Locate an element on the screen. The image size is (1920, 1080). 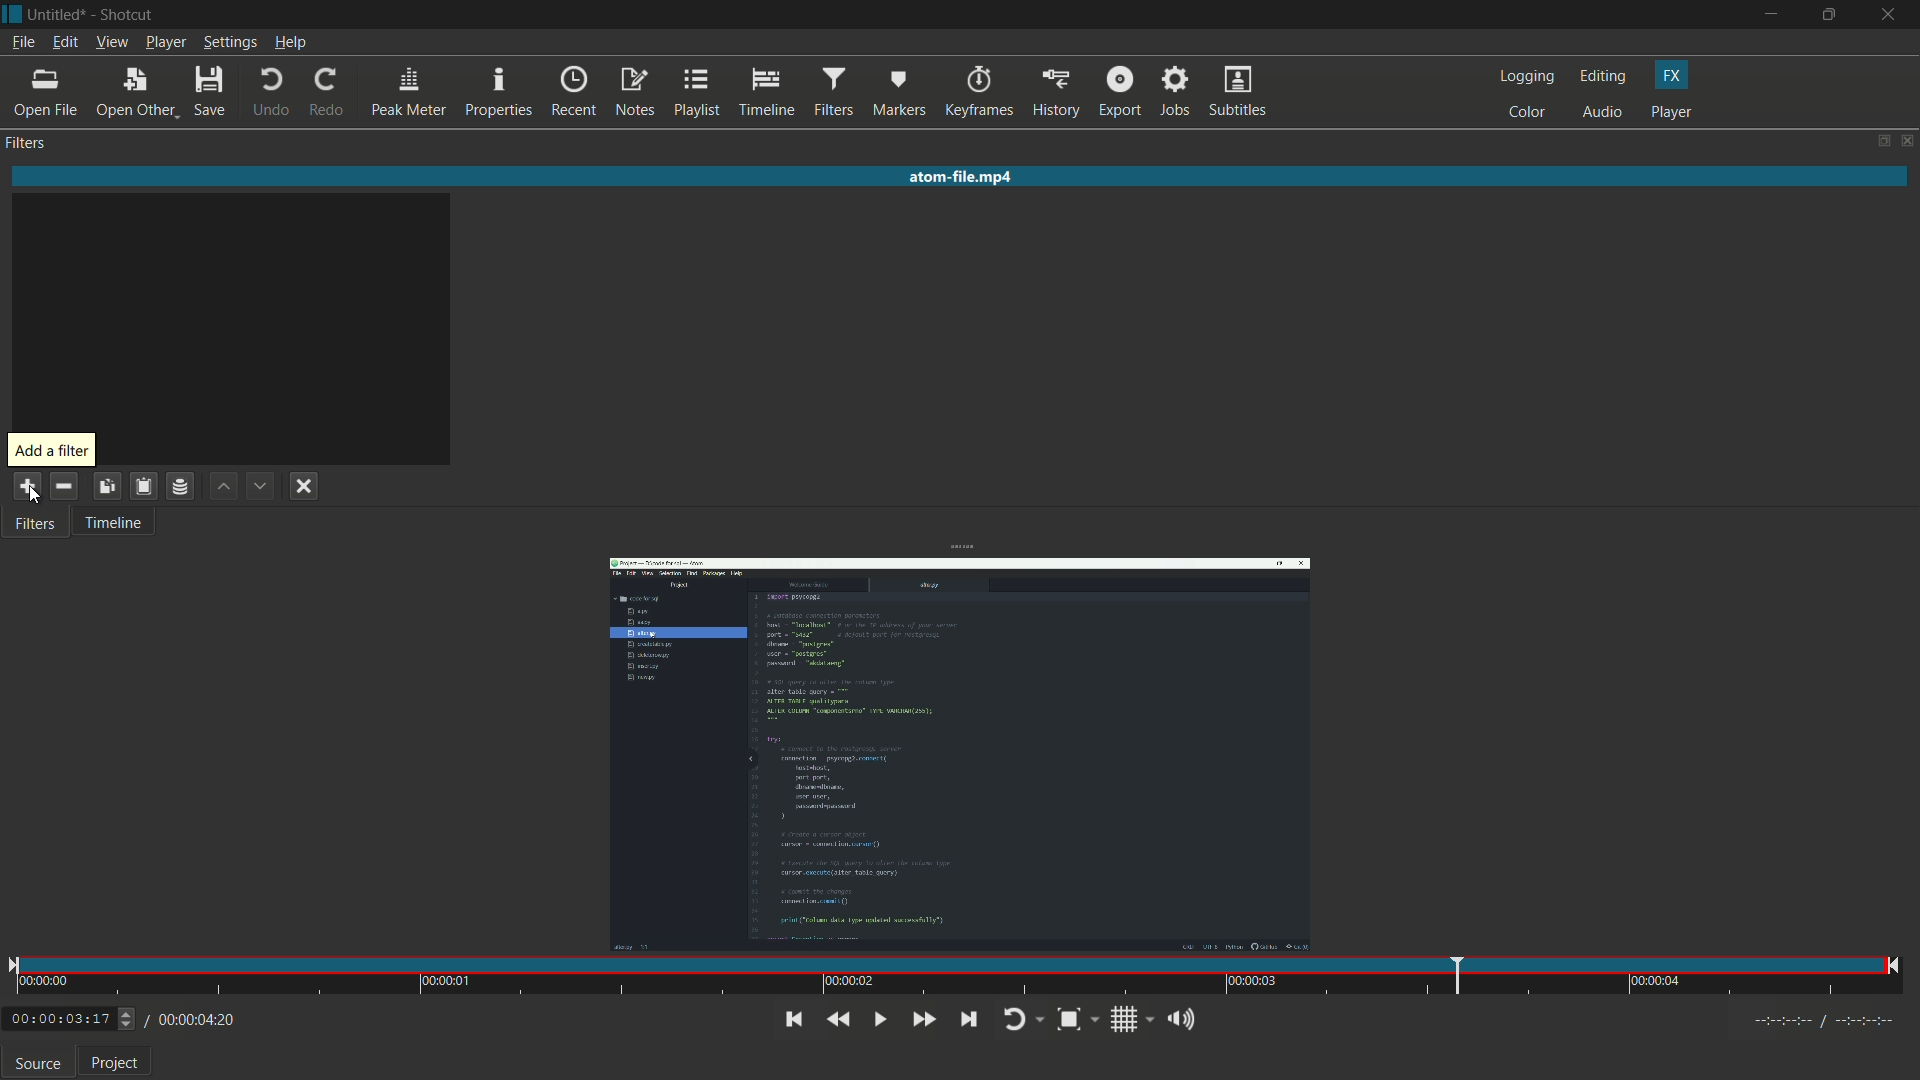
playlist is located at coordinates (695, 93).